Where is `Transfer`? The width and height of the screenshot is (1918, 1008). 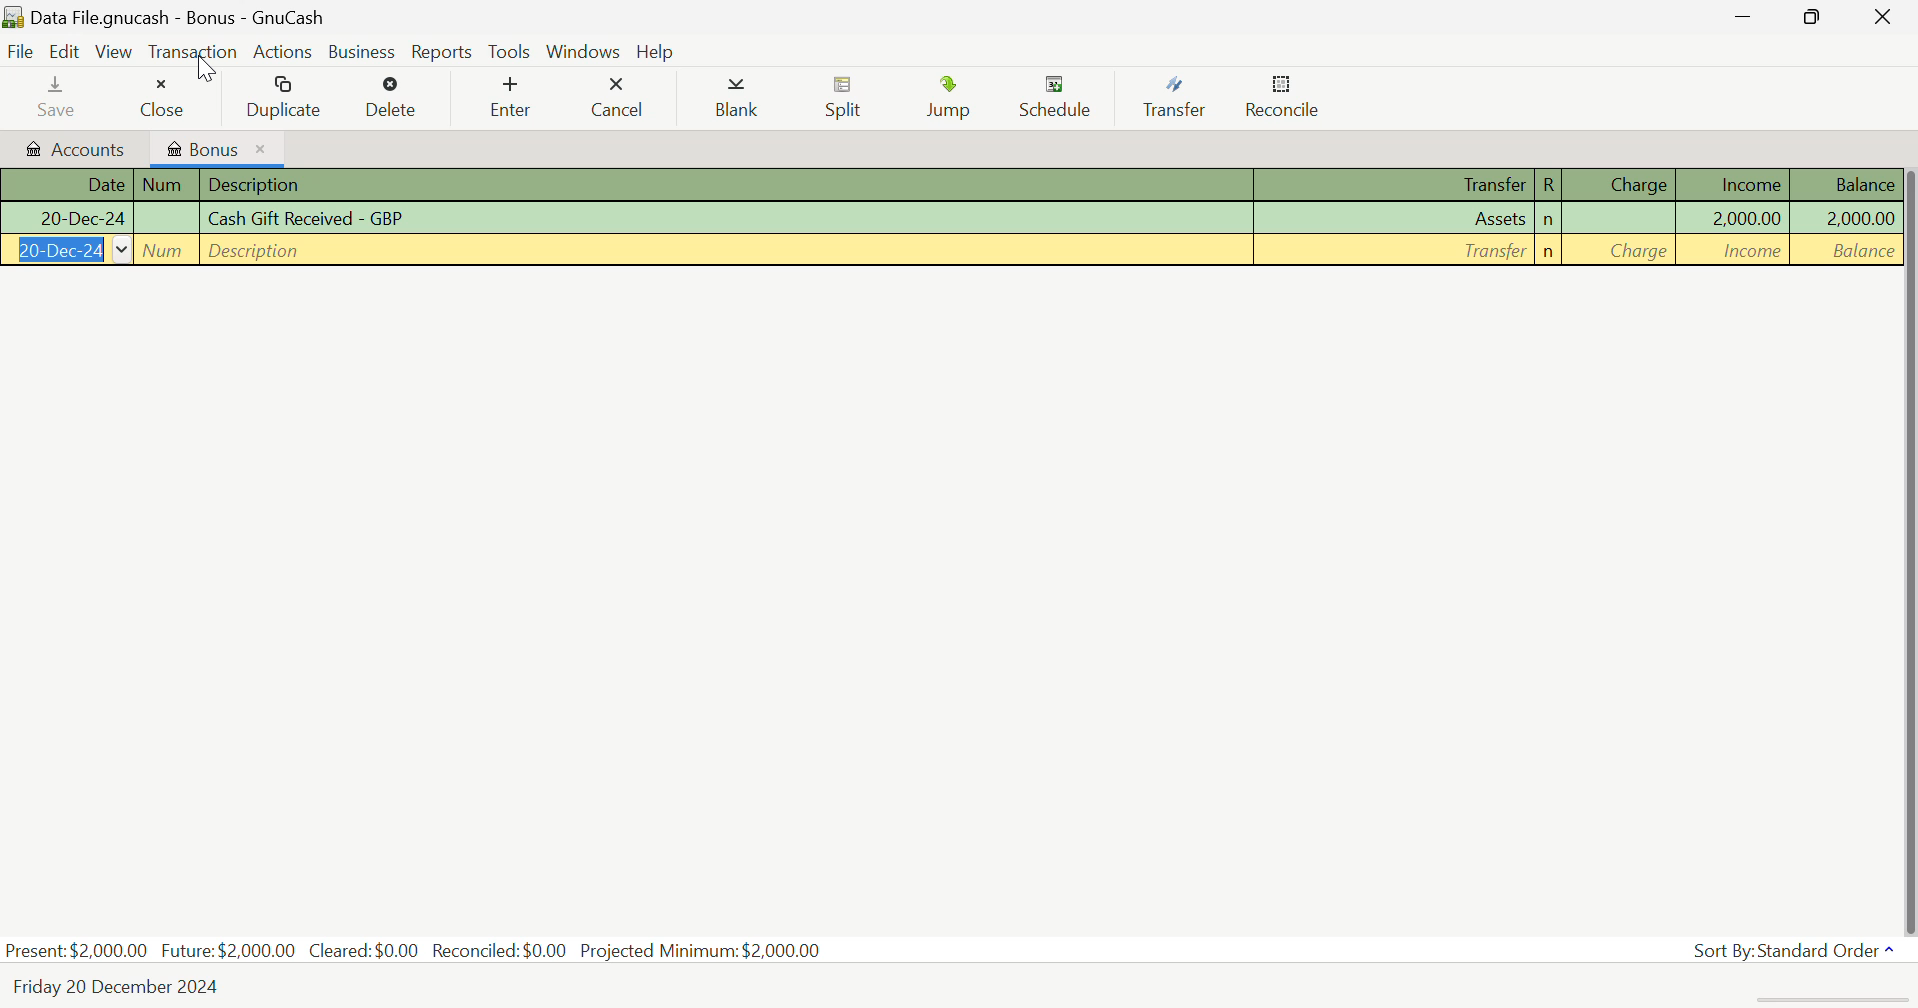 Transfer is located at coordinates (1399, 251).